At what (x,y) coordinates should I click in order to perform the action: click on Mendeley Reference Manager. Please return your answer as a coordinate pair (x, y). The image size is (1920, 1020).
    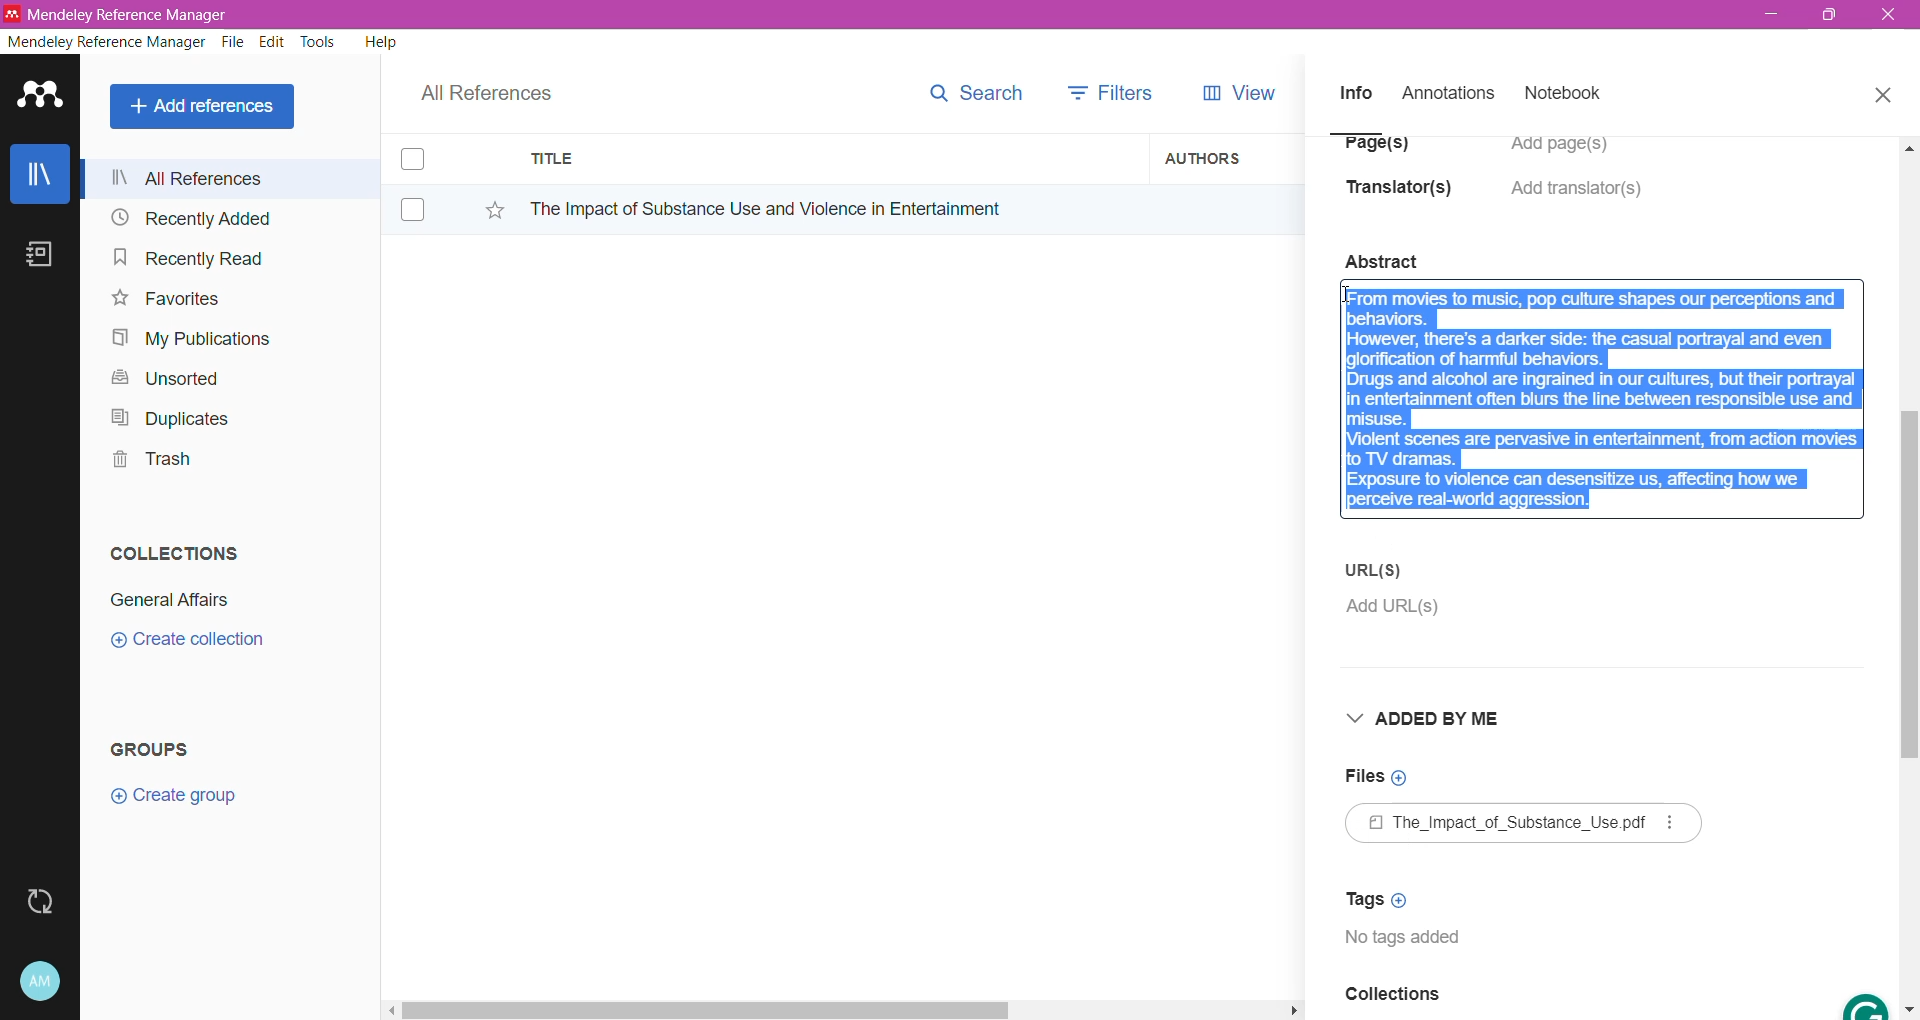
    Looking at the image, I should click on (107, 42).